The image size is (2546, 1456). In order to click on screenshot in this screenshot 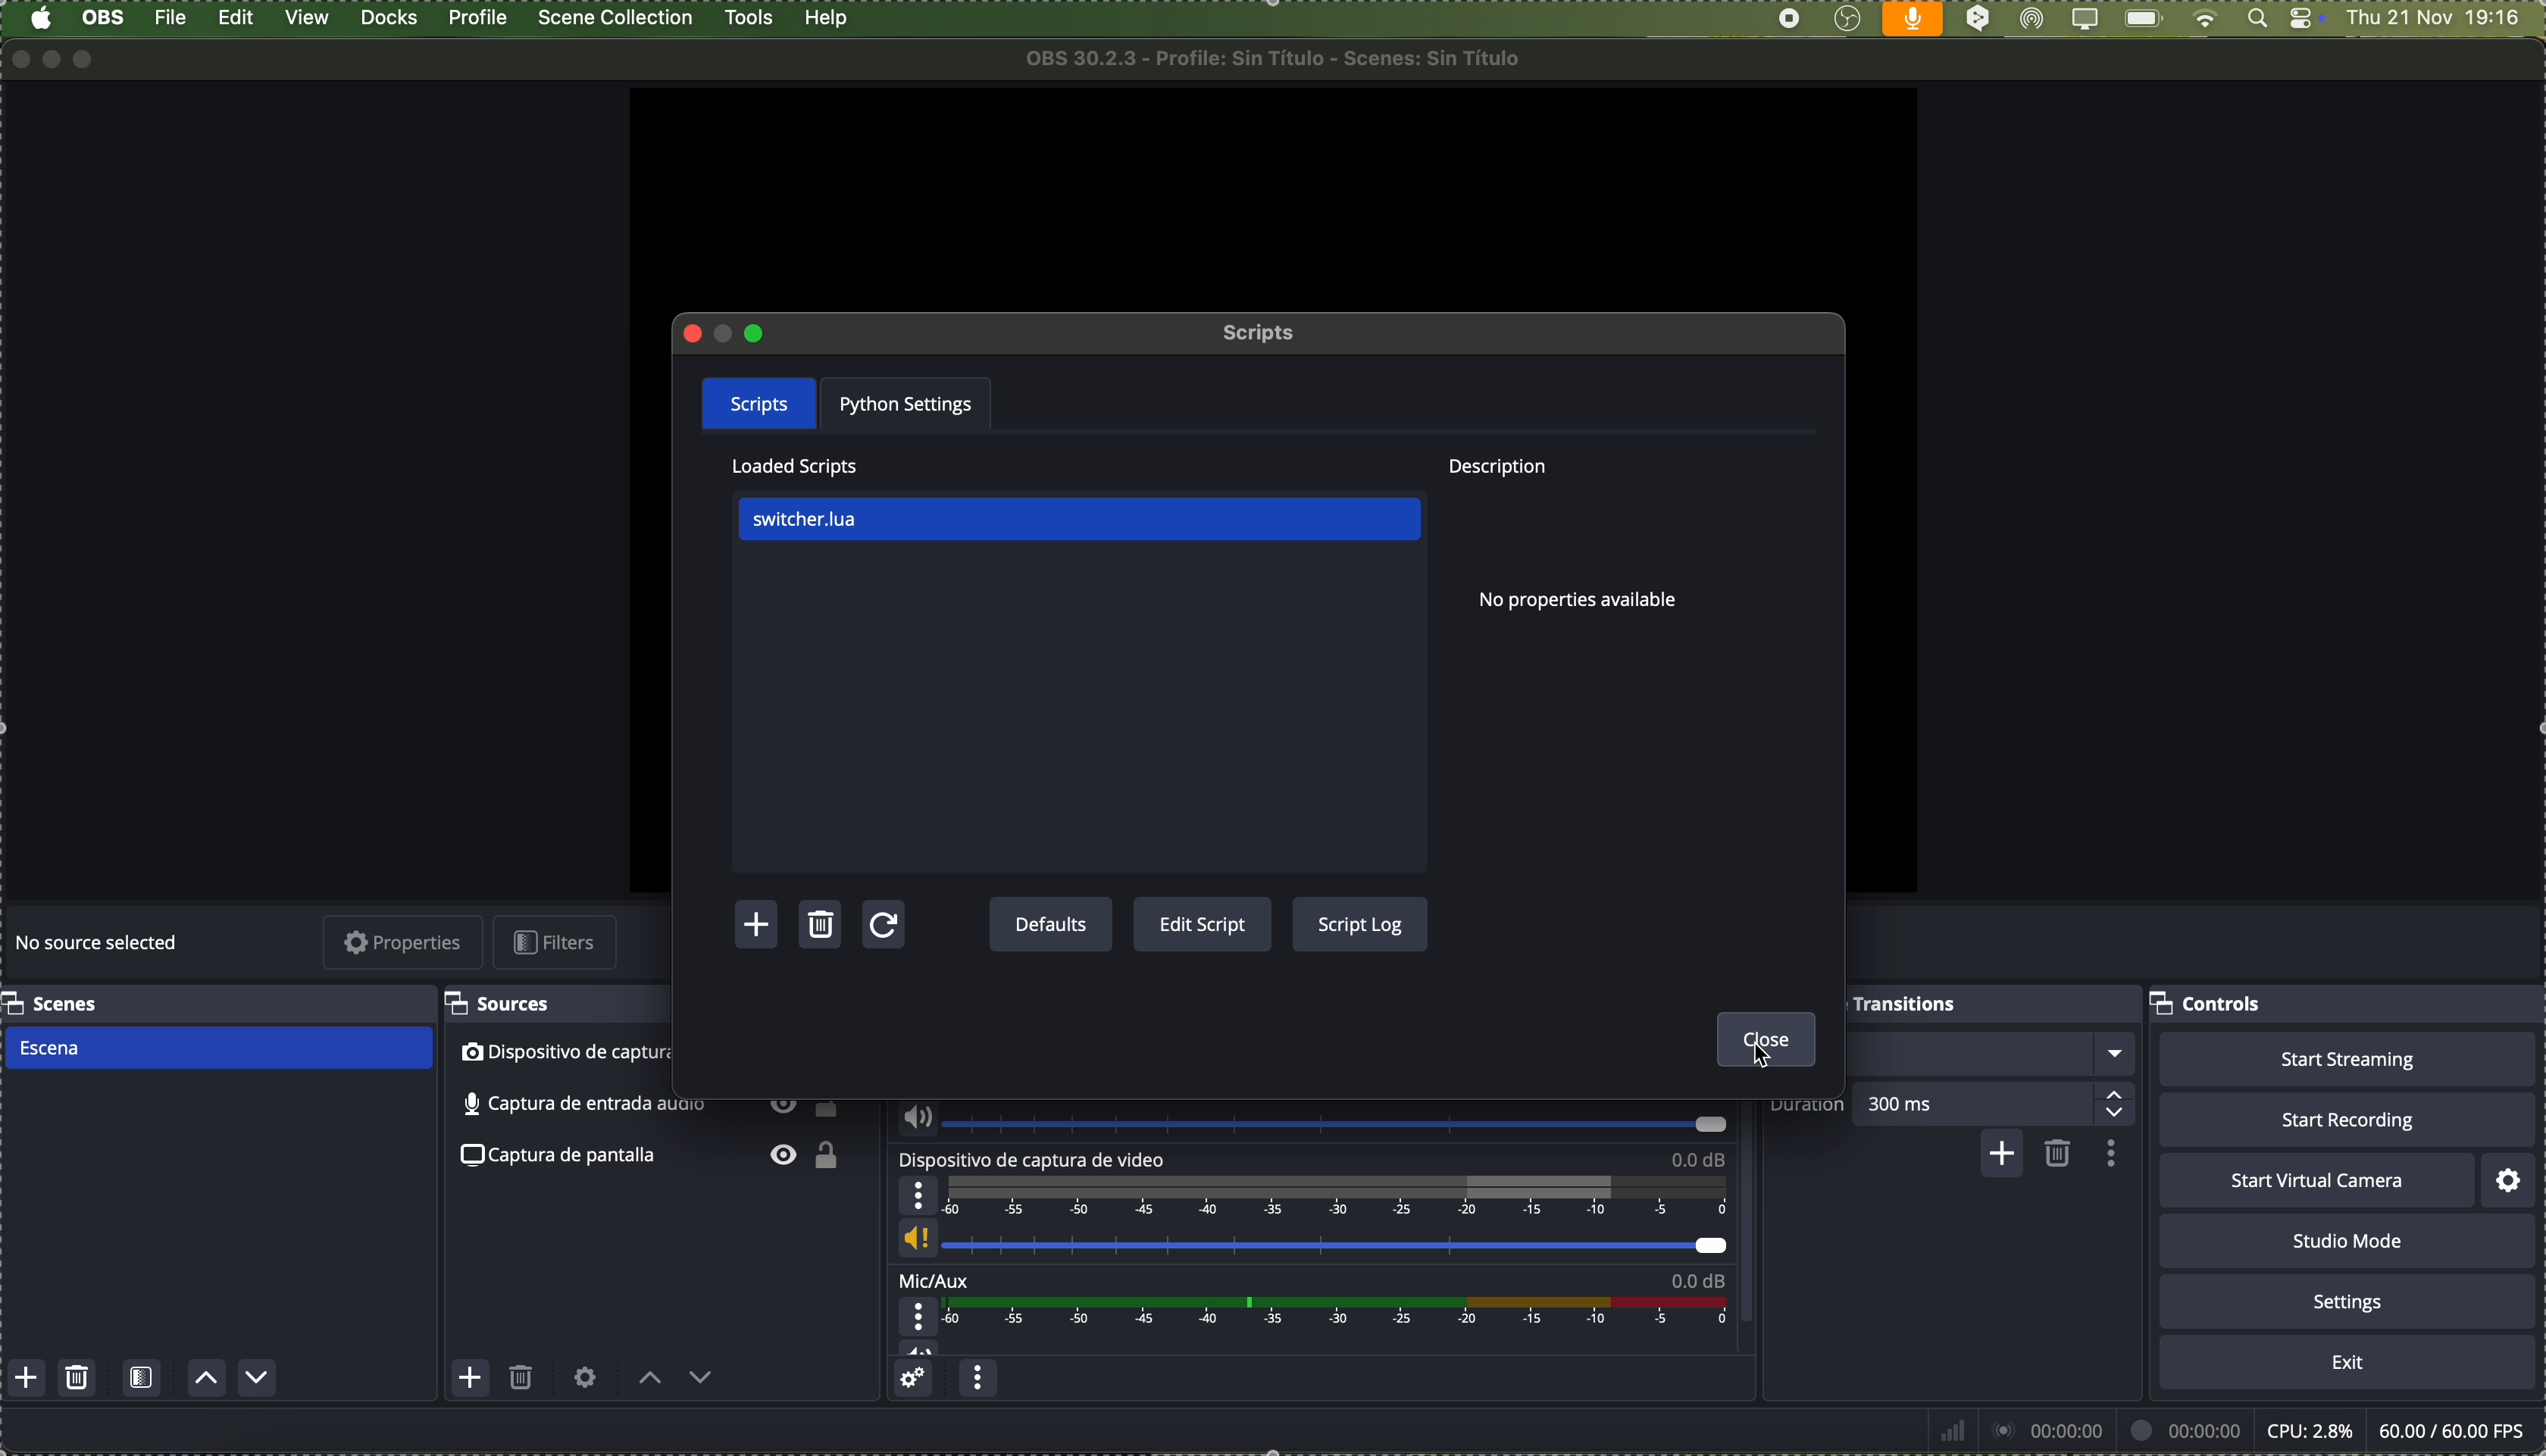, I will do `click(657, 1158)`.